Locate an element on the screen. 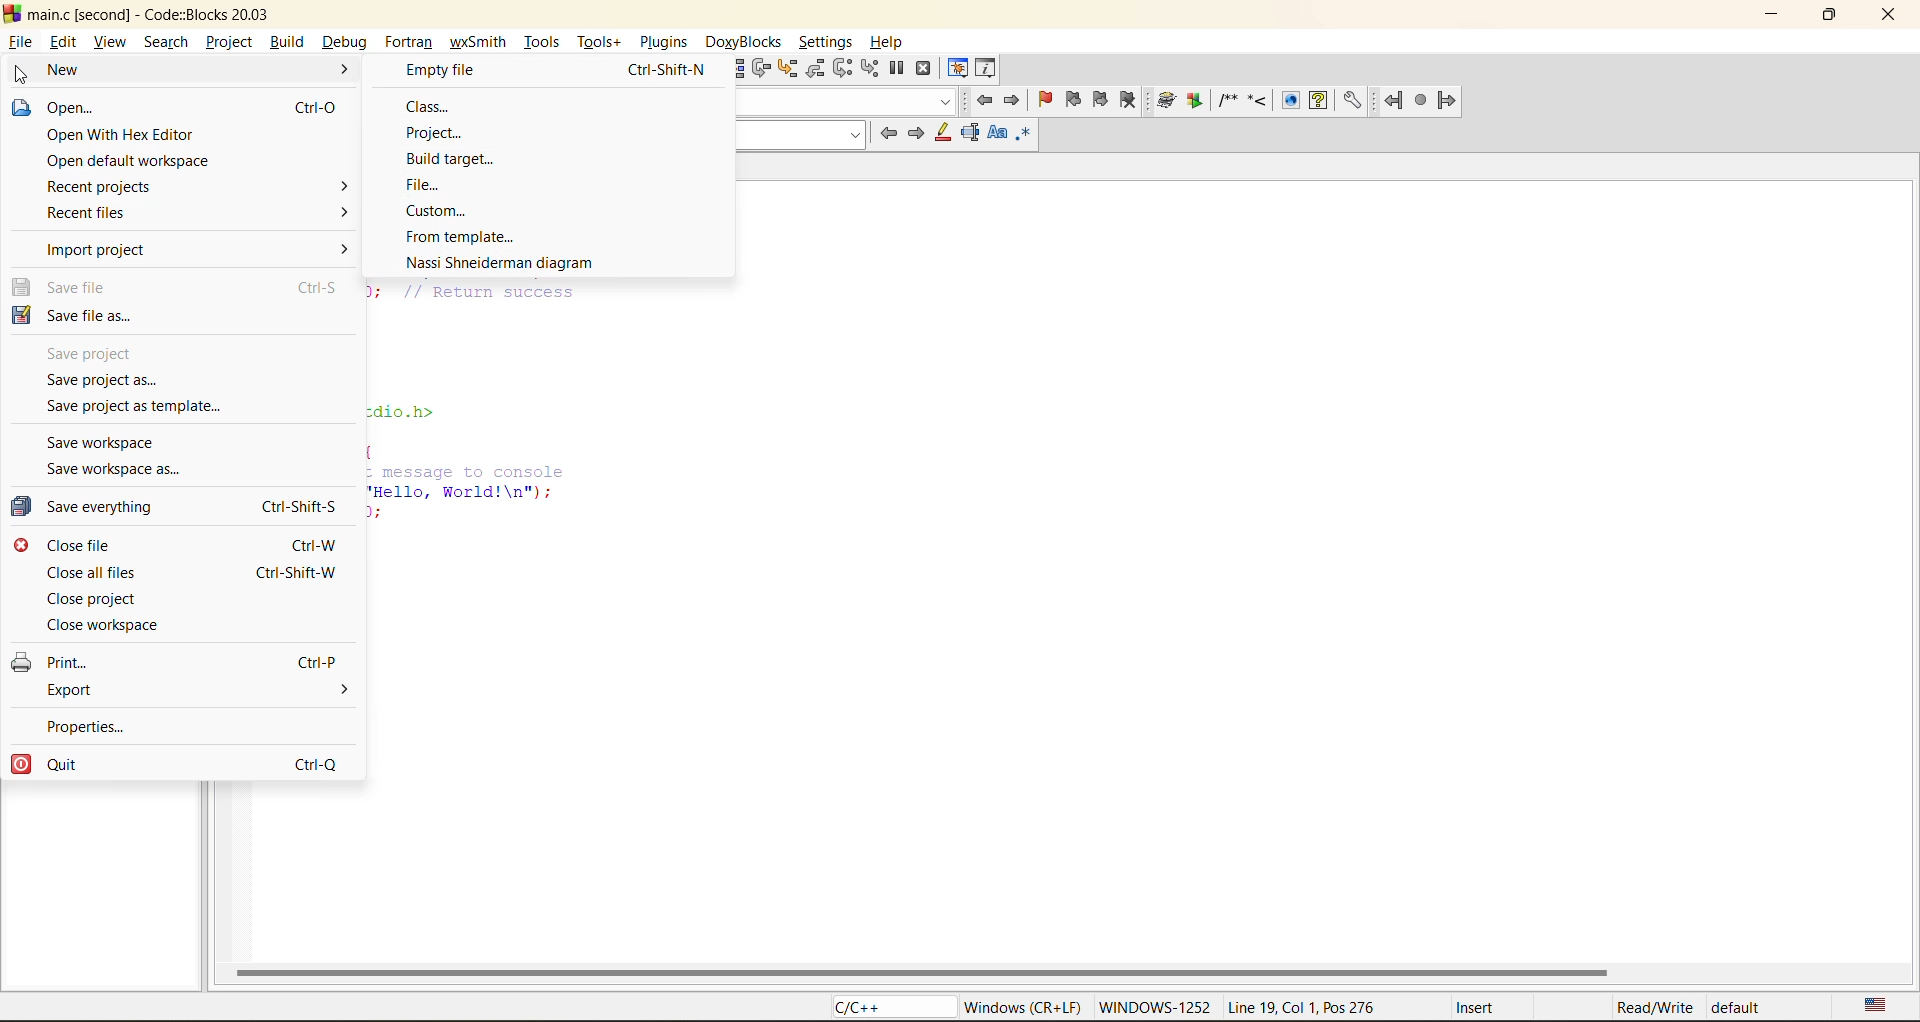  quit is located at coordinates (63, 766).